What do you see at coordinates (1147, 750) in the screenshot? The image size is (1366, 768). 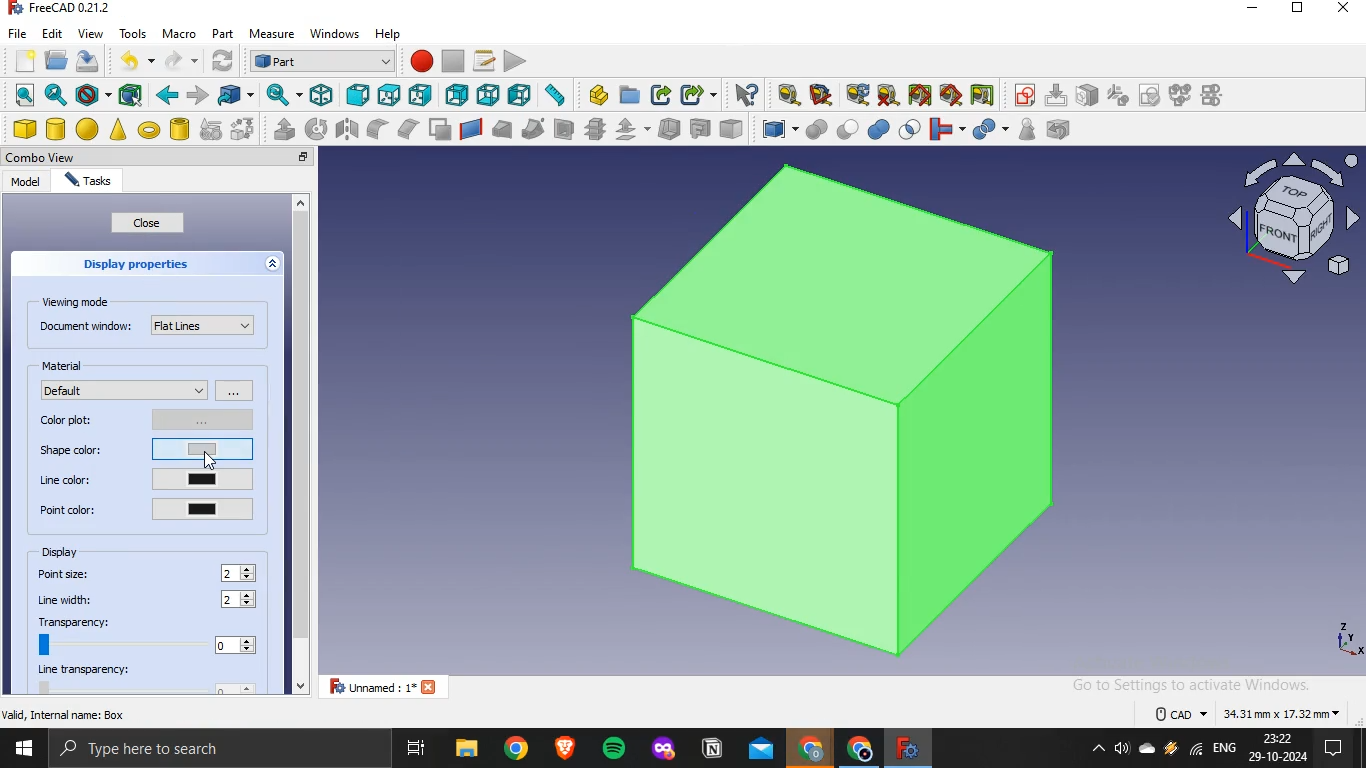 I see `onedrive` at bounding box center [1147, 750].